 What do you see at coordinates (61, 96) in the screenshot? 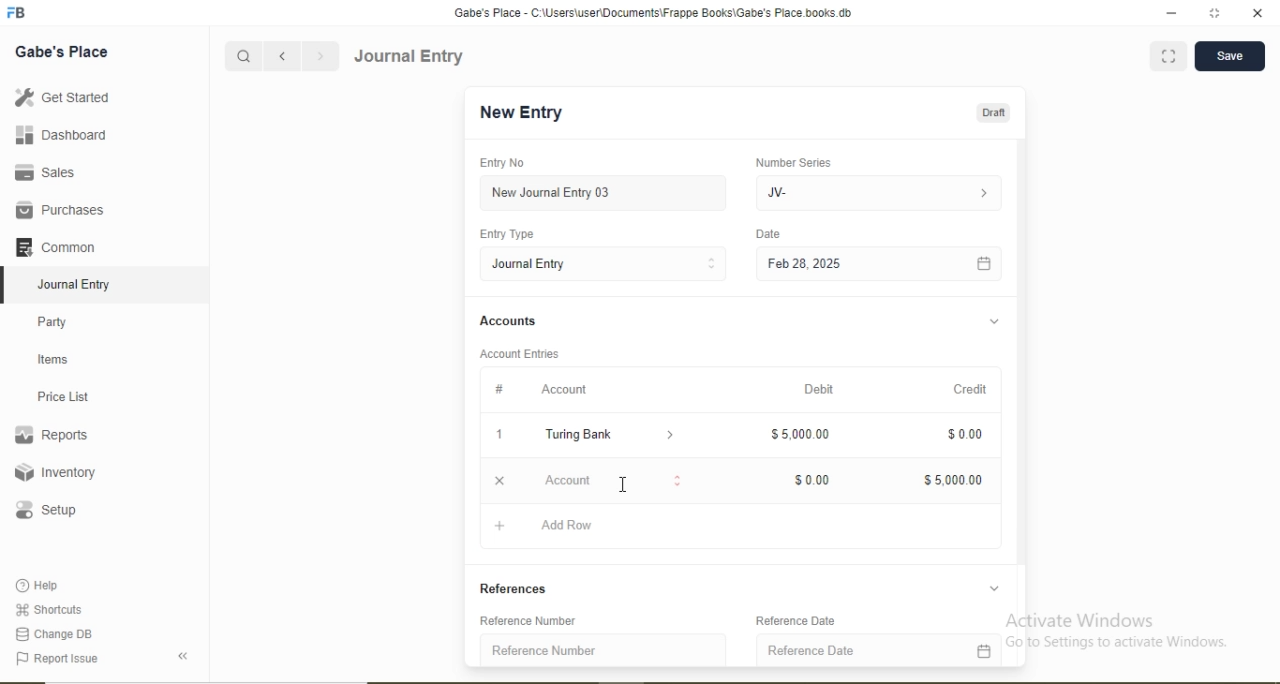
I see `Get Started` at bounding box center [61, 96].